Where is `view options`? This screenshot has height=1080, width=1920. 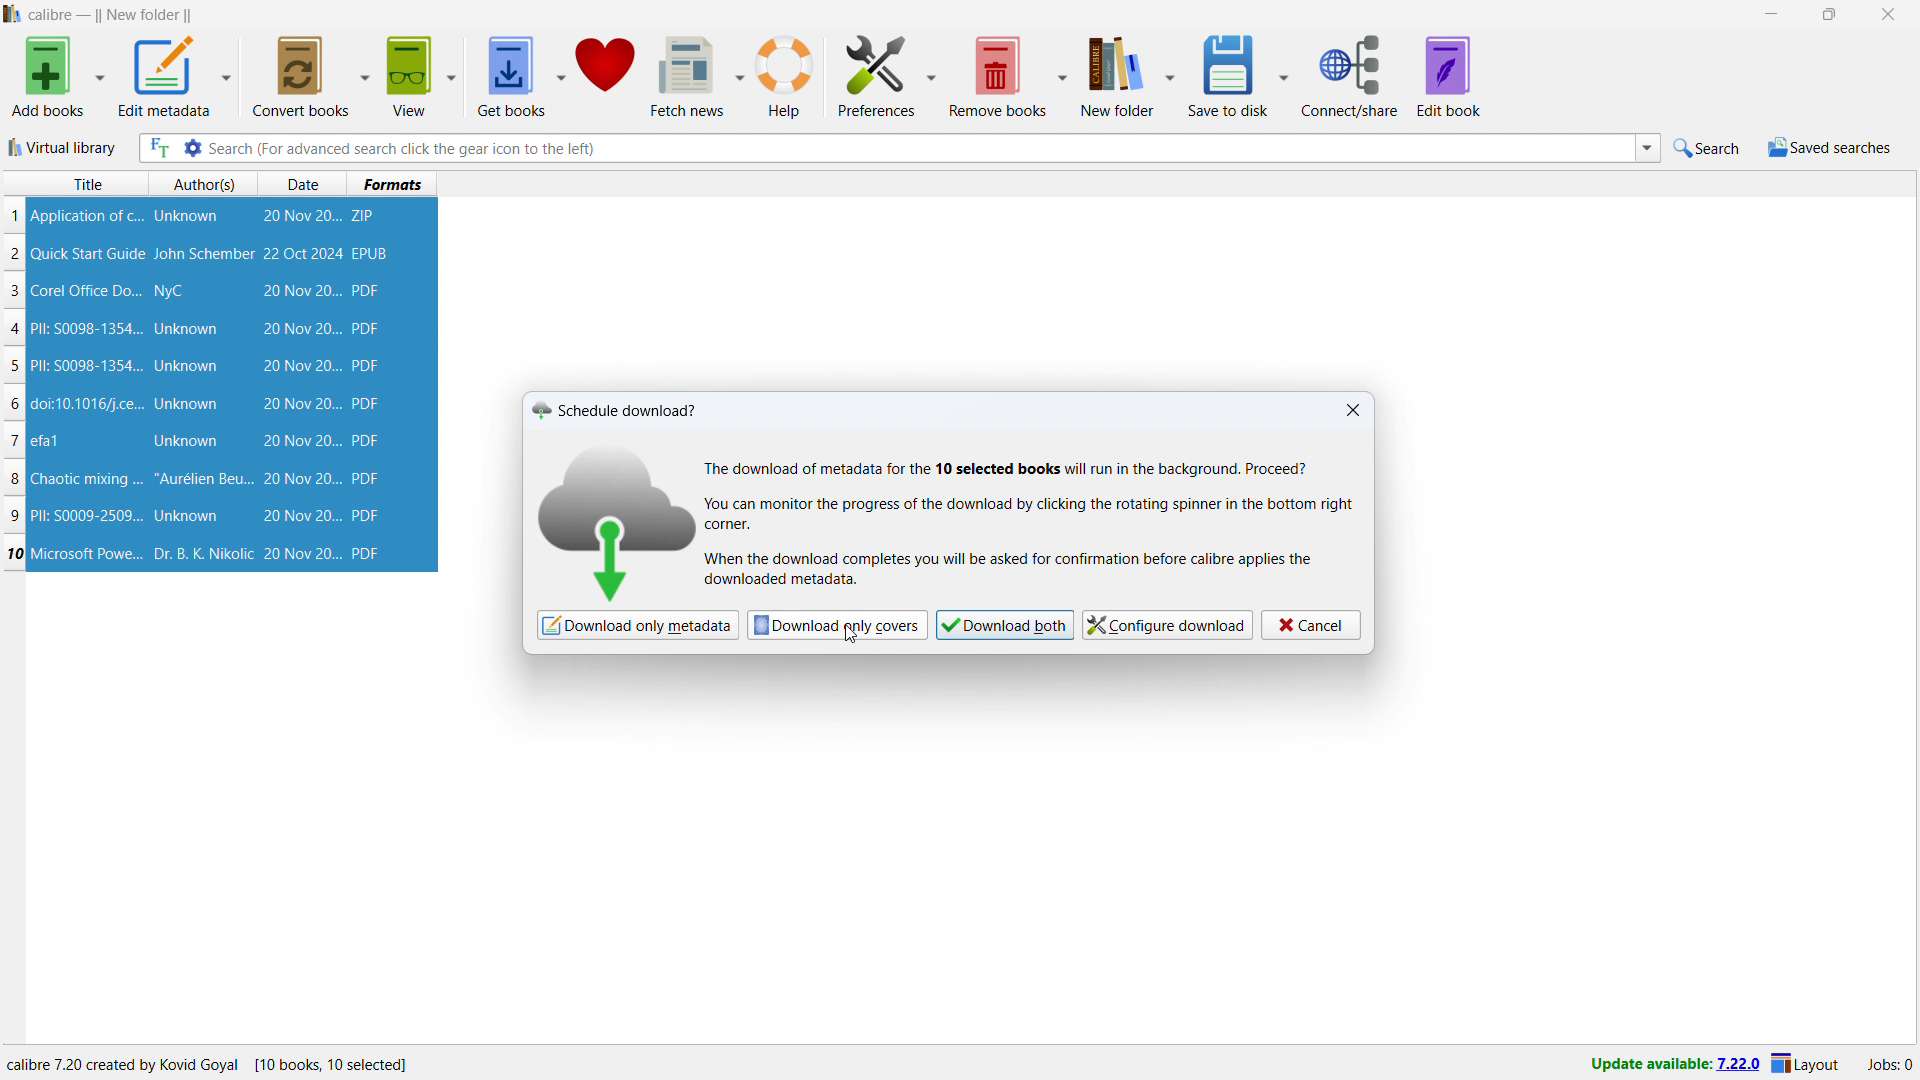
view options is located at coordinates (451, 76).